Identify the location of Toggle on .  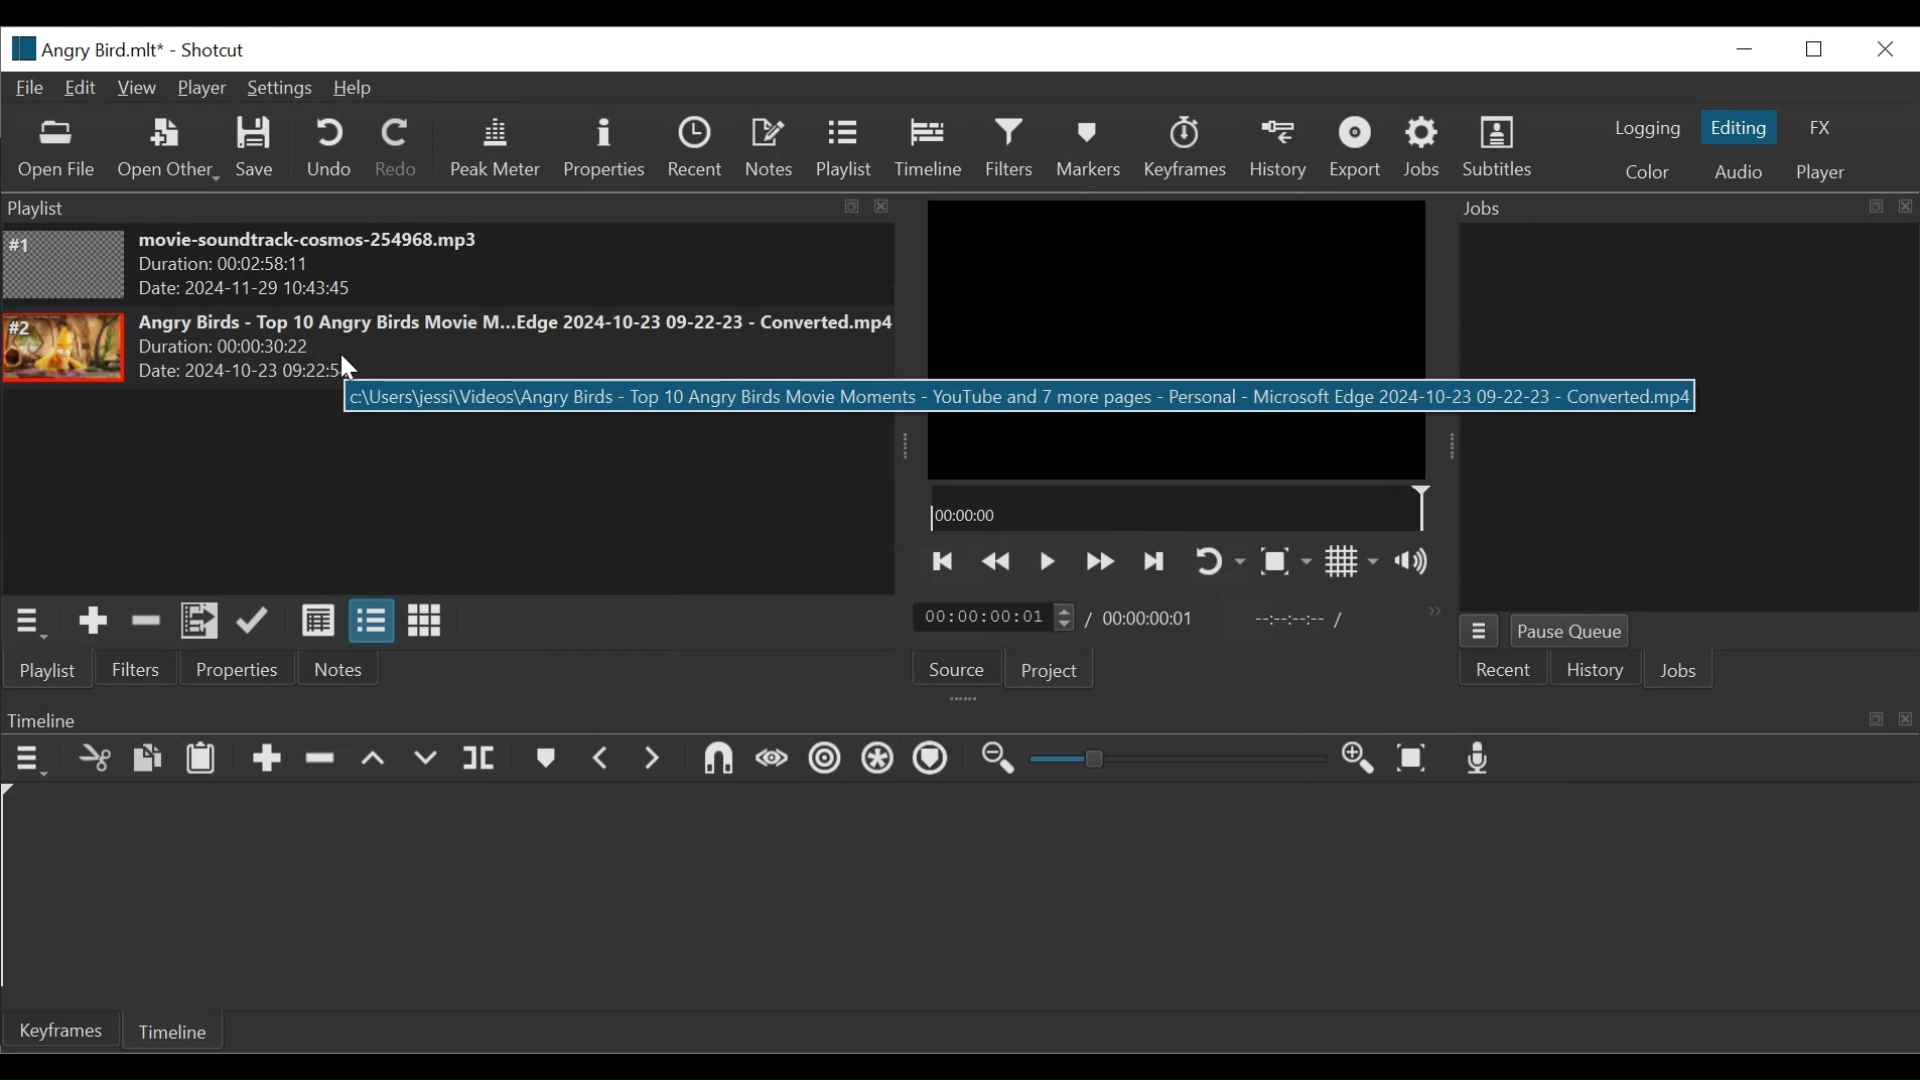
(1222, 560).